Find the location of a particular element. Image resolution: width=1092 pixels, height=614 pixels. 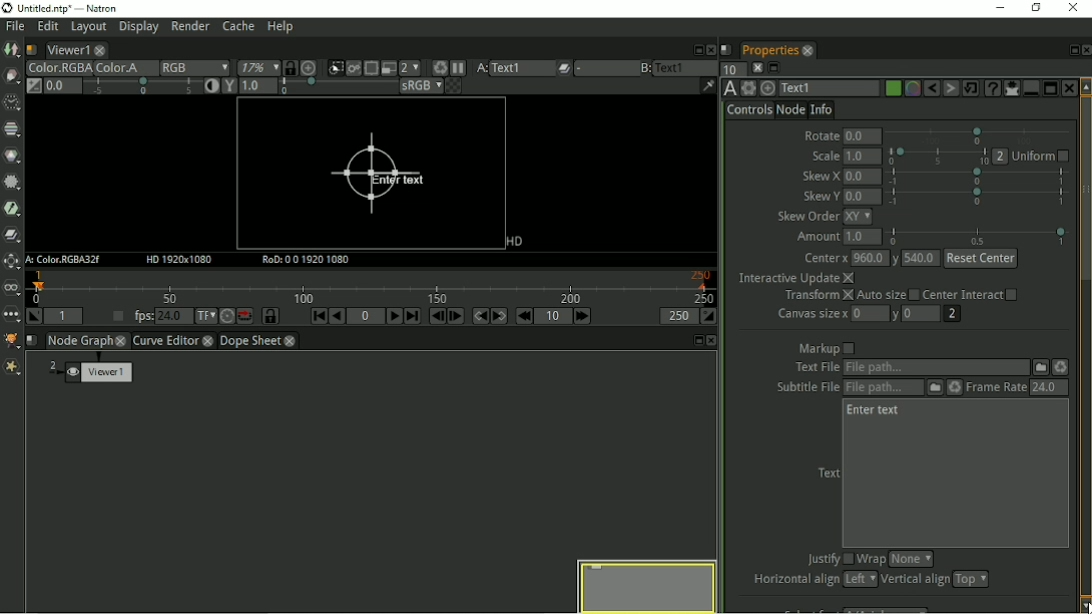

Dope Sheet is located at coordinates (251, 341).